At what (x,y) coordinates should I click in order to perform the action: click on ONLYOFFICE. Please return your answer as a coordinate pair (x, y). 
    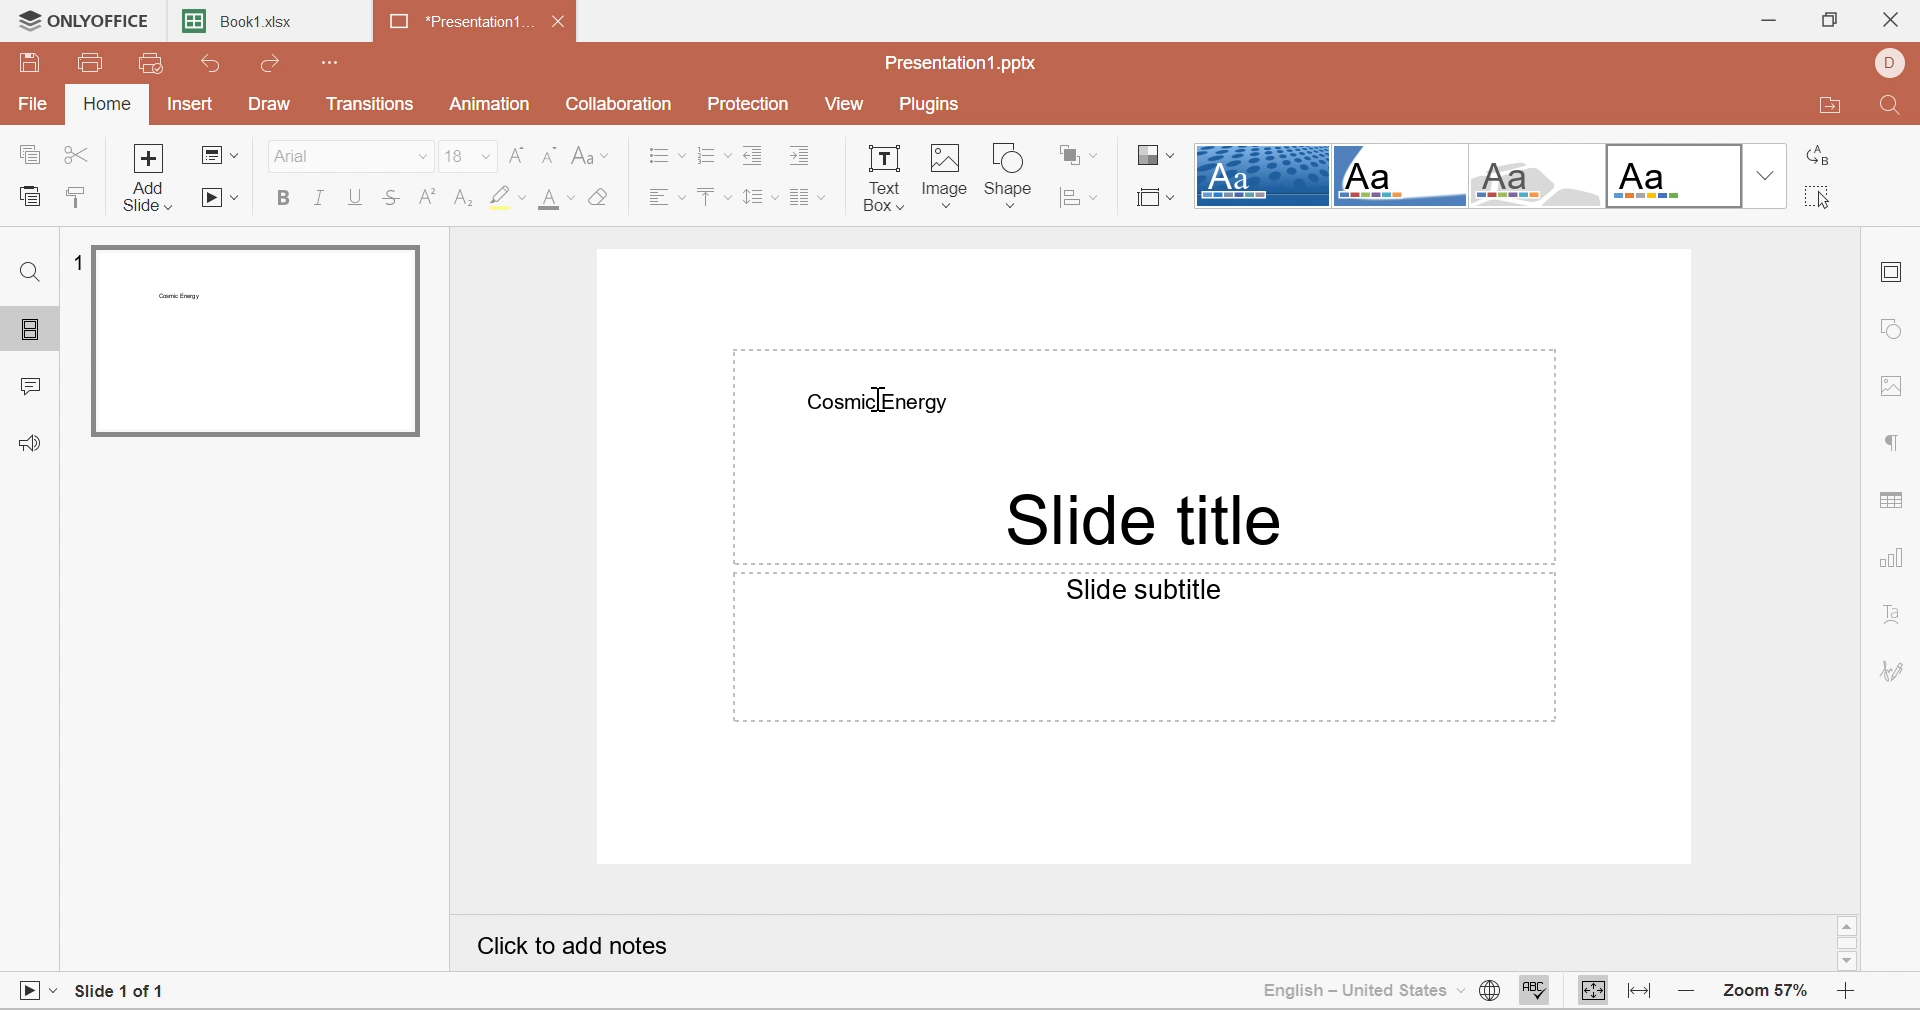
    Looking at the image, I should click on (85, 19).